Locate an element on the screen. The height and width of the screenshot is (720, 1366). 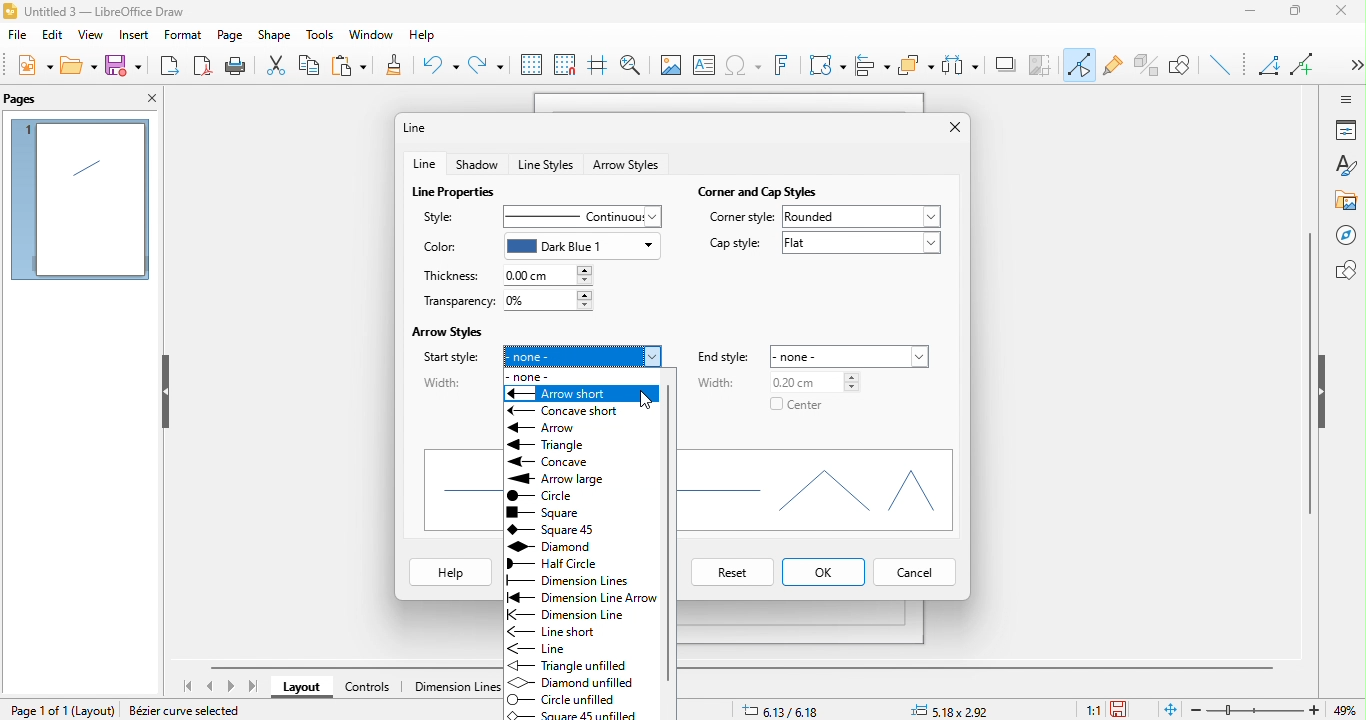
rounded is located at coordinates (864, 217).